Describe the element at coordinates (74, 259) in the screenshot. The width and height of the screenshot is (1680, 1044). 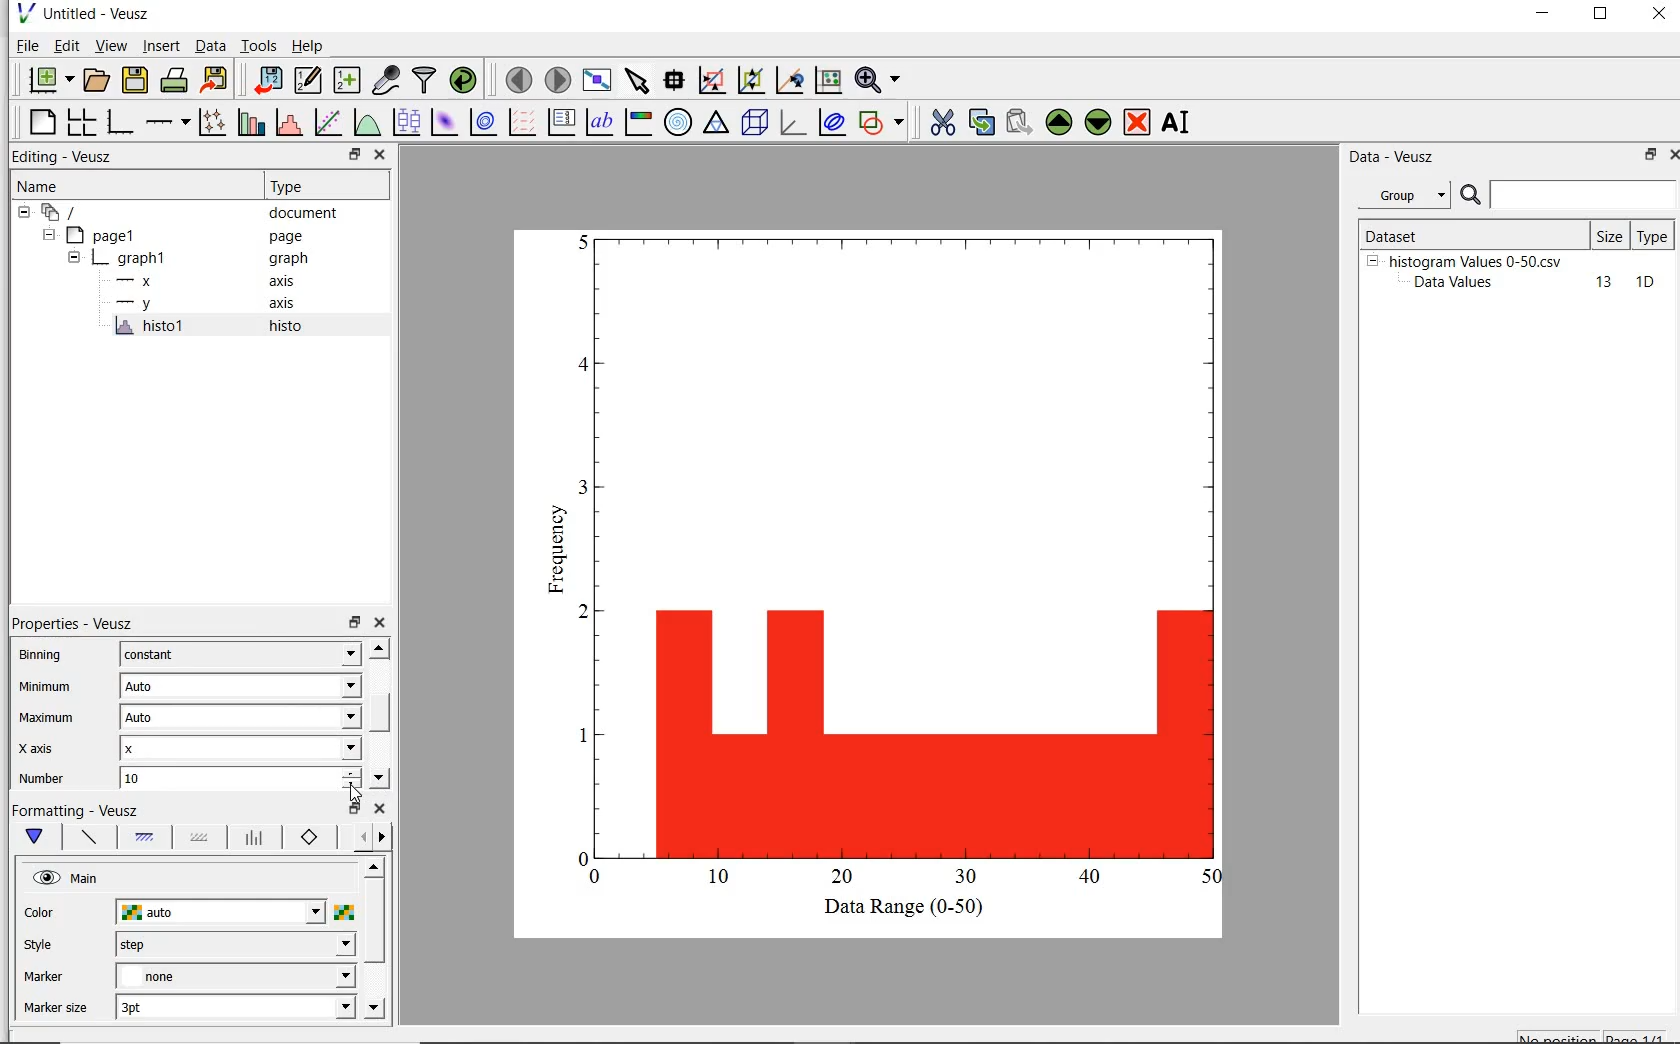
I see `hide` at that location.